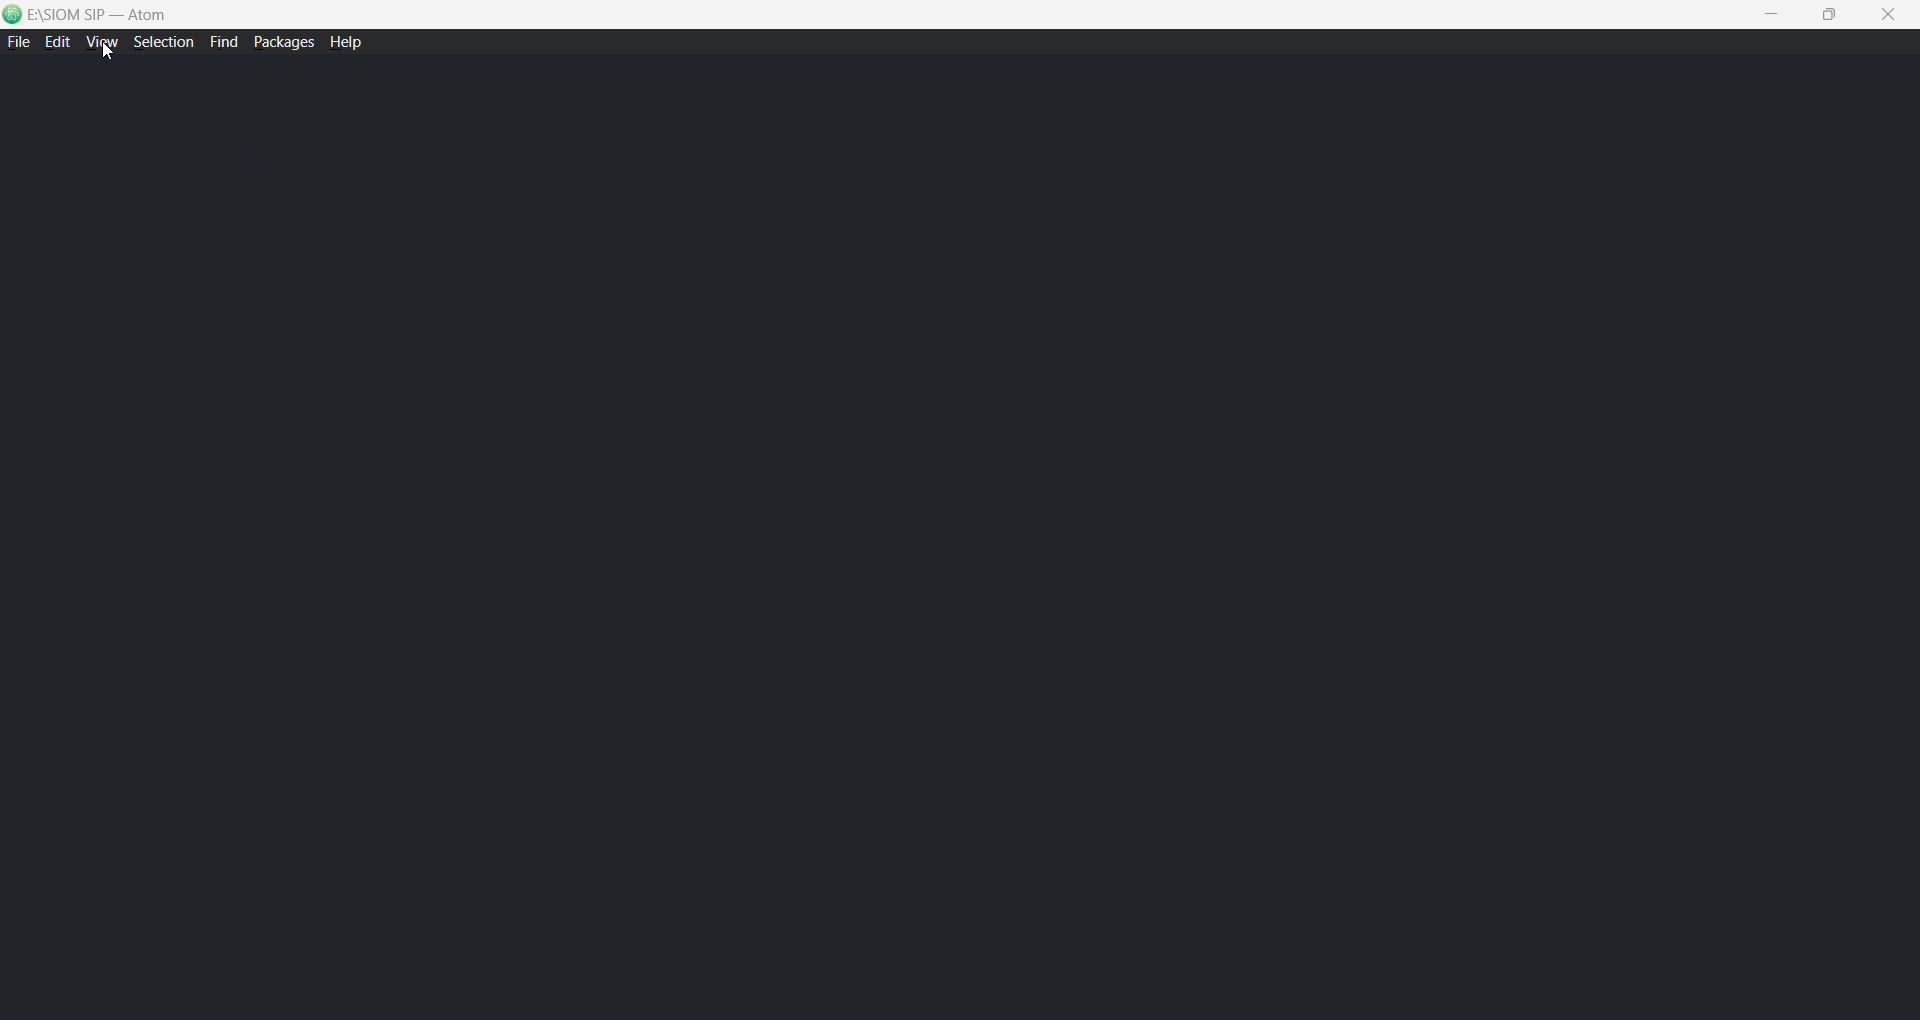  Describe the element at coordinates (1772, 11) in the screenshot. I see `minimize` at that location.